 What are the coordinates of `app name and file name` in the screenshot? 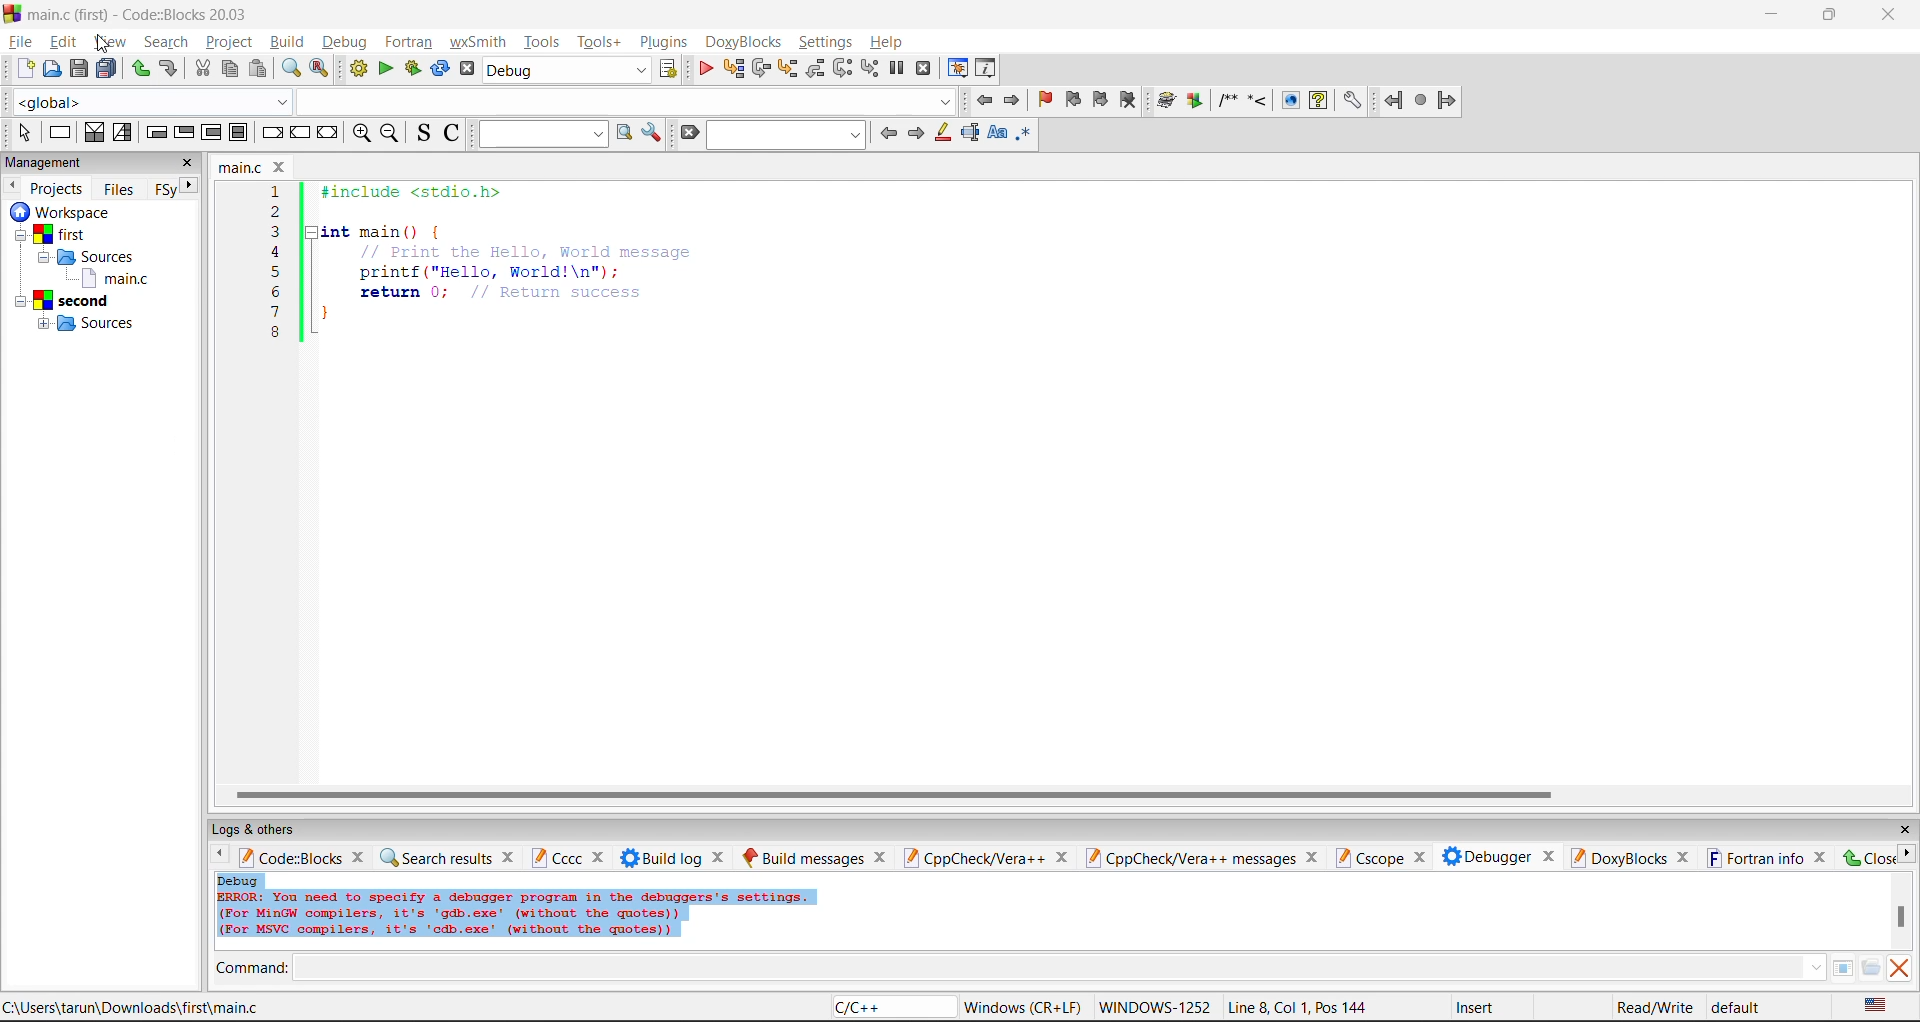 It's located at (143, 15).